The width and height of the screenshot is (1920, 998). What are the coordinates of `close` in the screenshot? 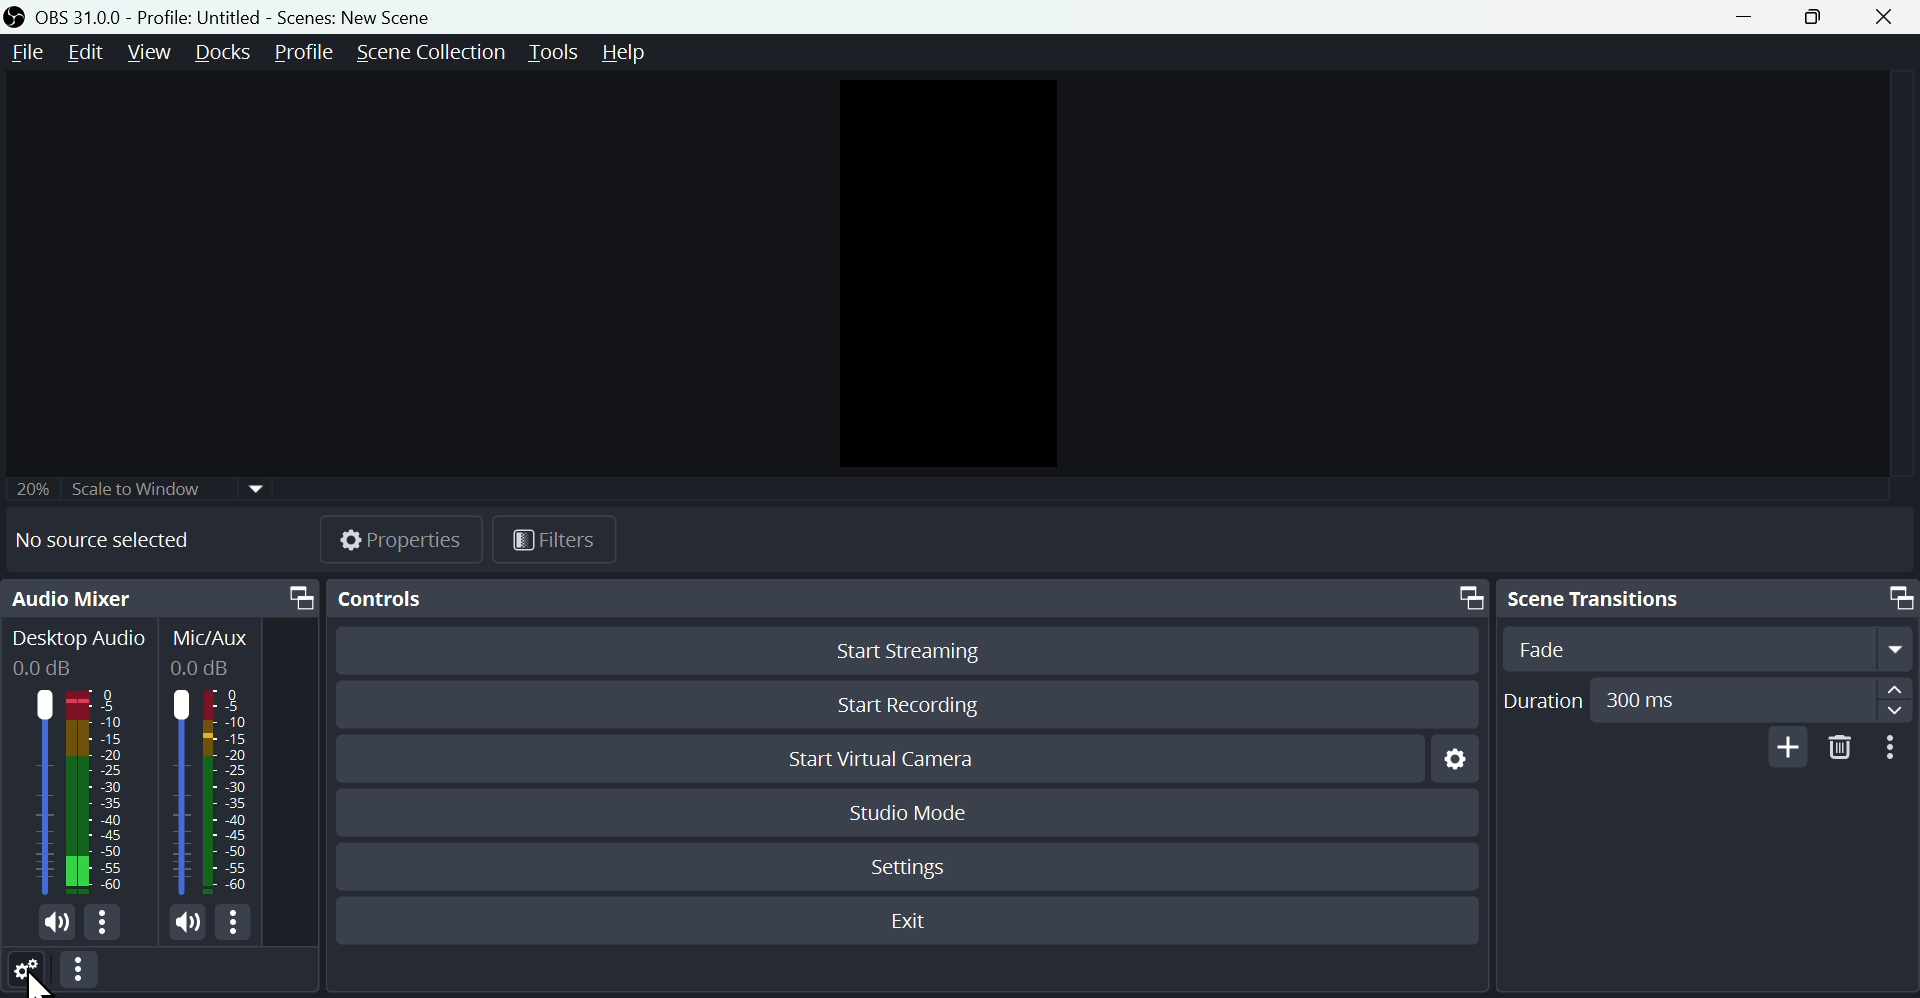 It's located at (1890, 17).